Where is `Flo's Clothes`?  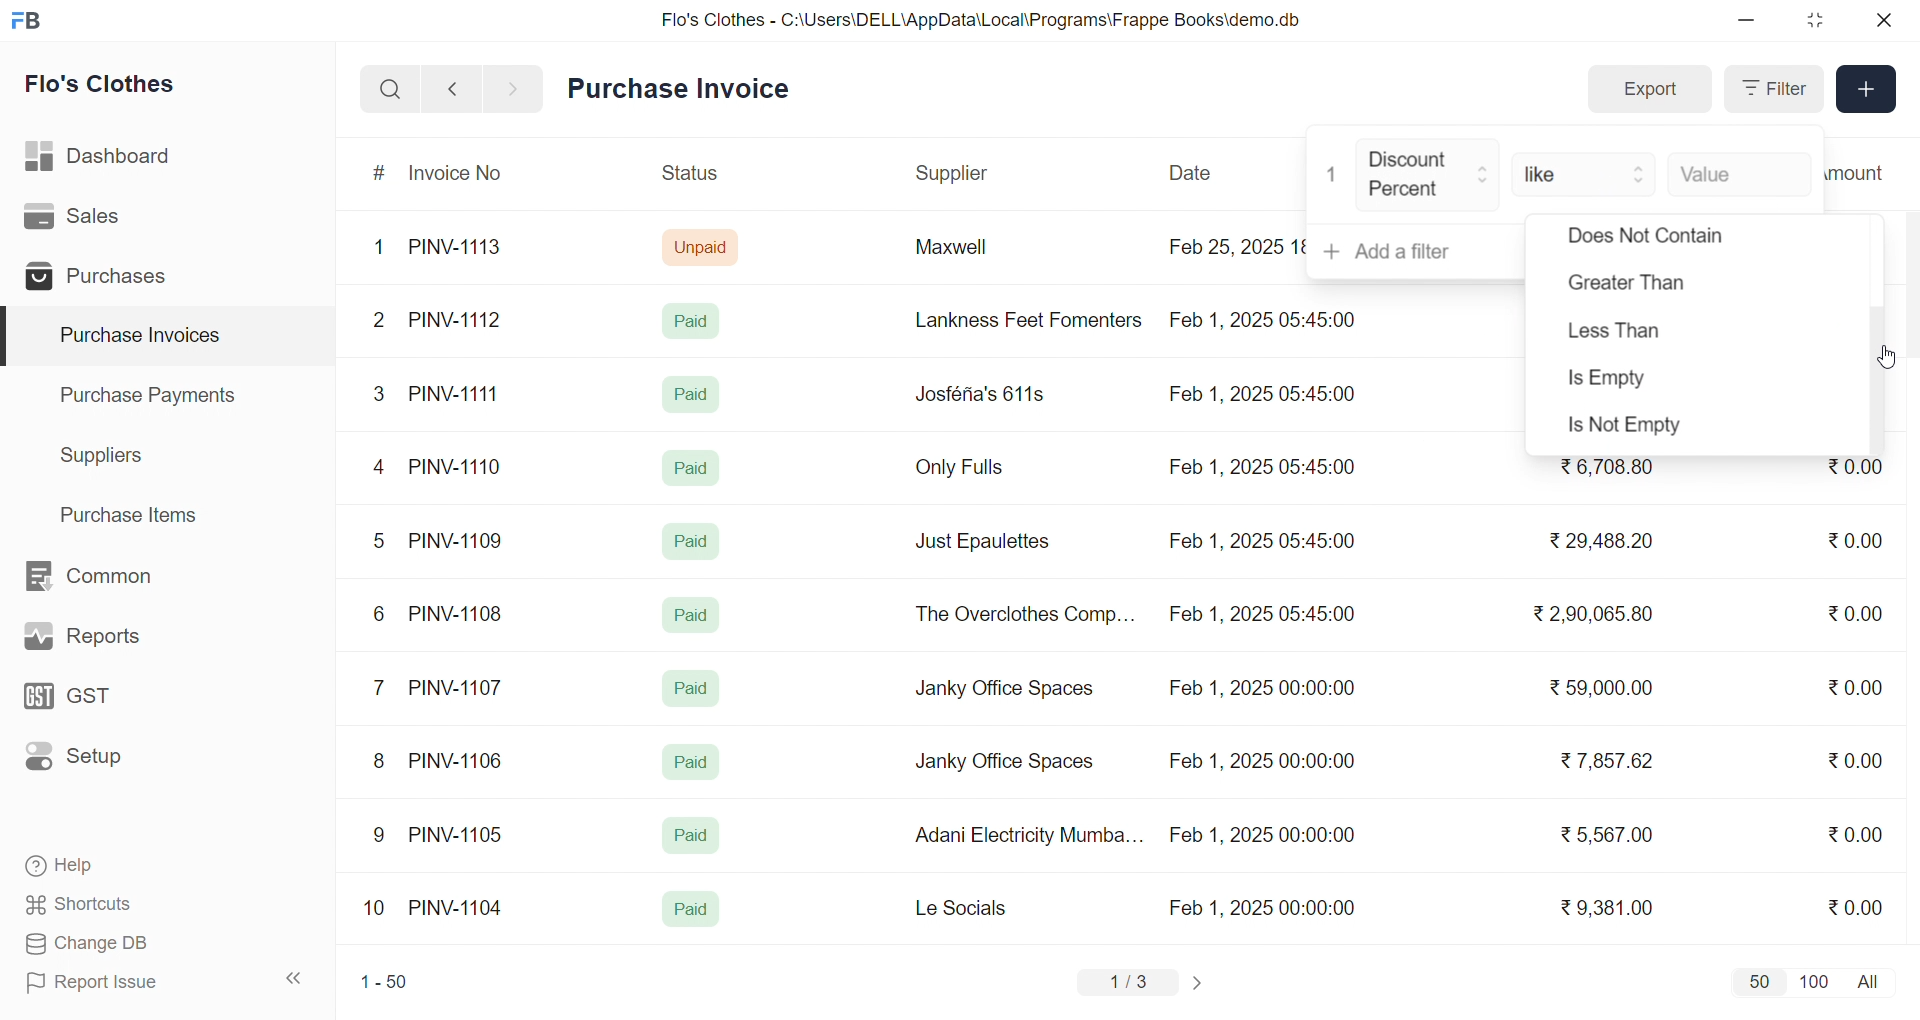
Flo's Clothes is located at coordinates (114, 87).